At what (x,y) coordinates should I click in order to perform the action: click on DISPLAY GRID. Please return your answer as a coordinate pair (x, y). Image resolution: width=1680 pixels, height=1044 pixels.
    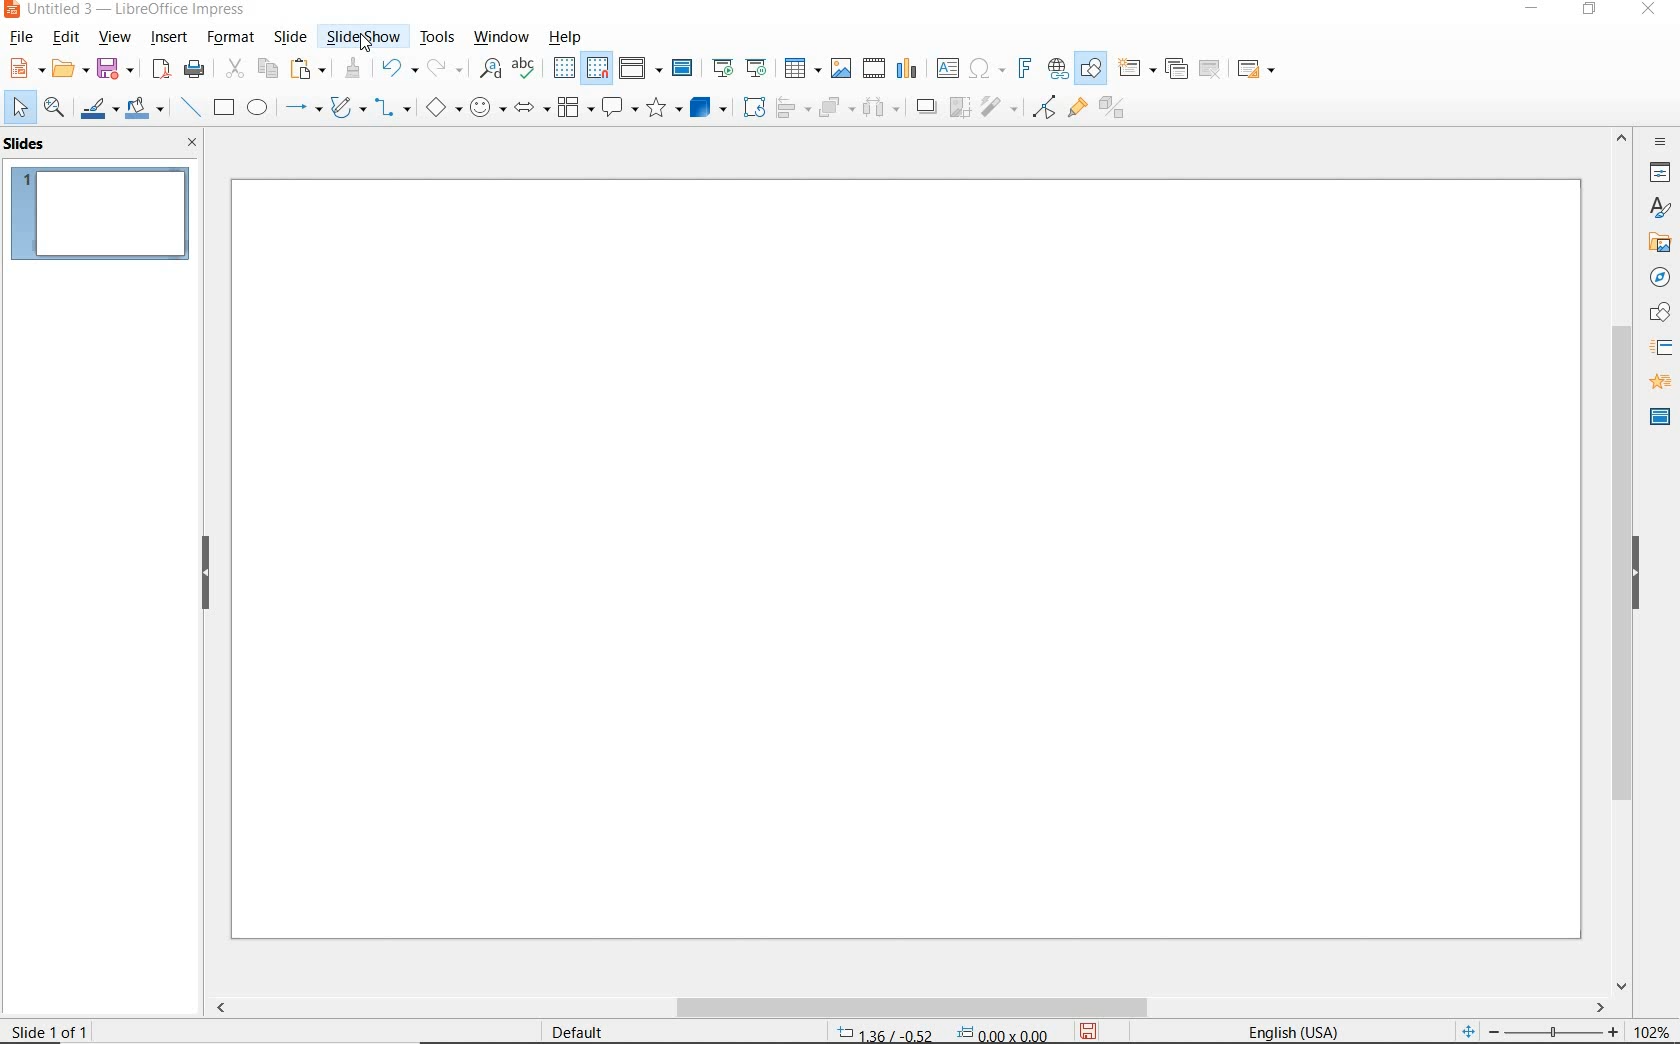
    Looking at the image, I should click on (565, 69).